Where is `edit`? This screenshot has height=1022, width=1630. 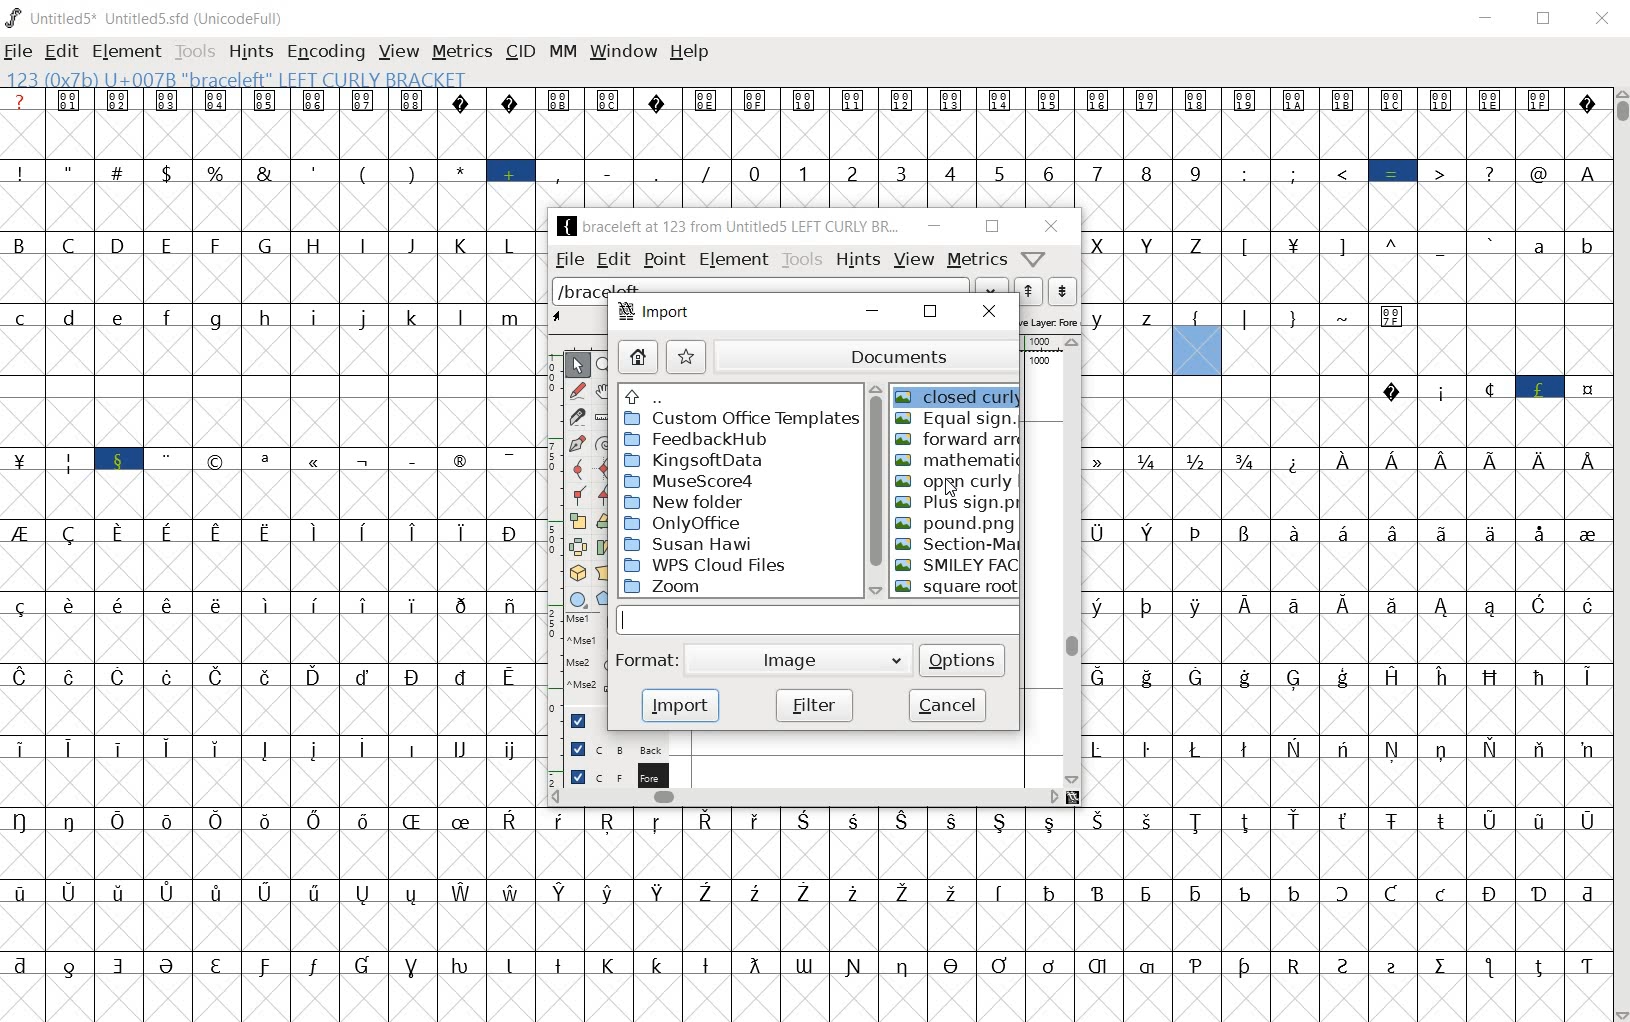
edit is located at coordinates (60, 54).